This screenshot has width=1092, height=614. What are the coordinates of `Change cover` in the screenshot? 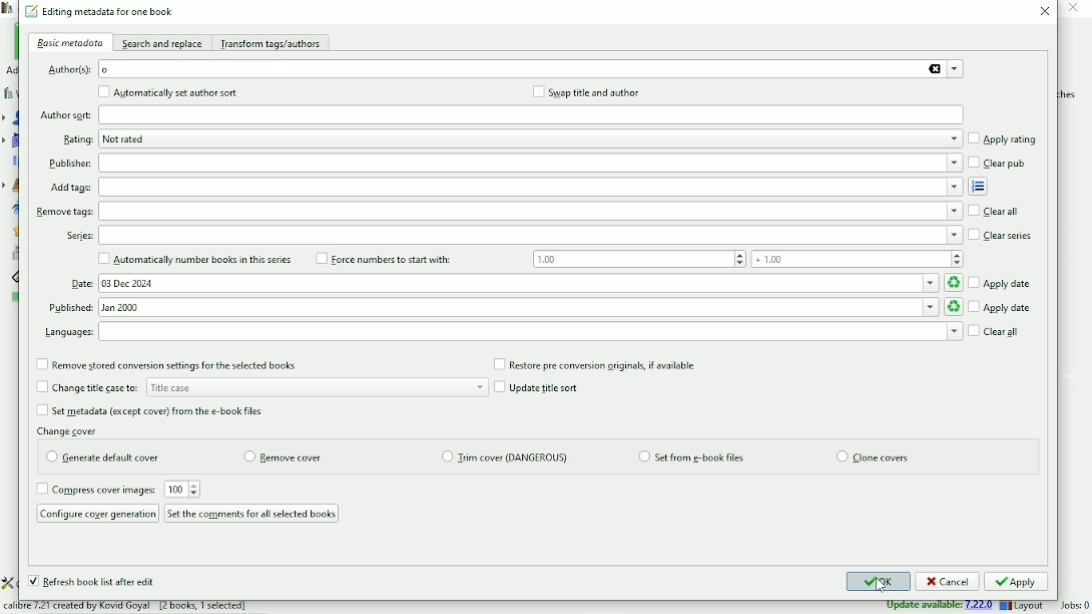 It's located at (70, 430).